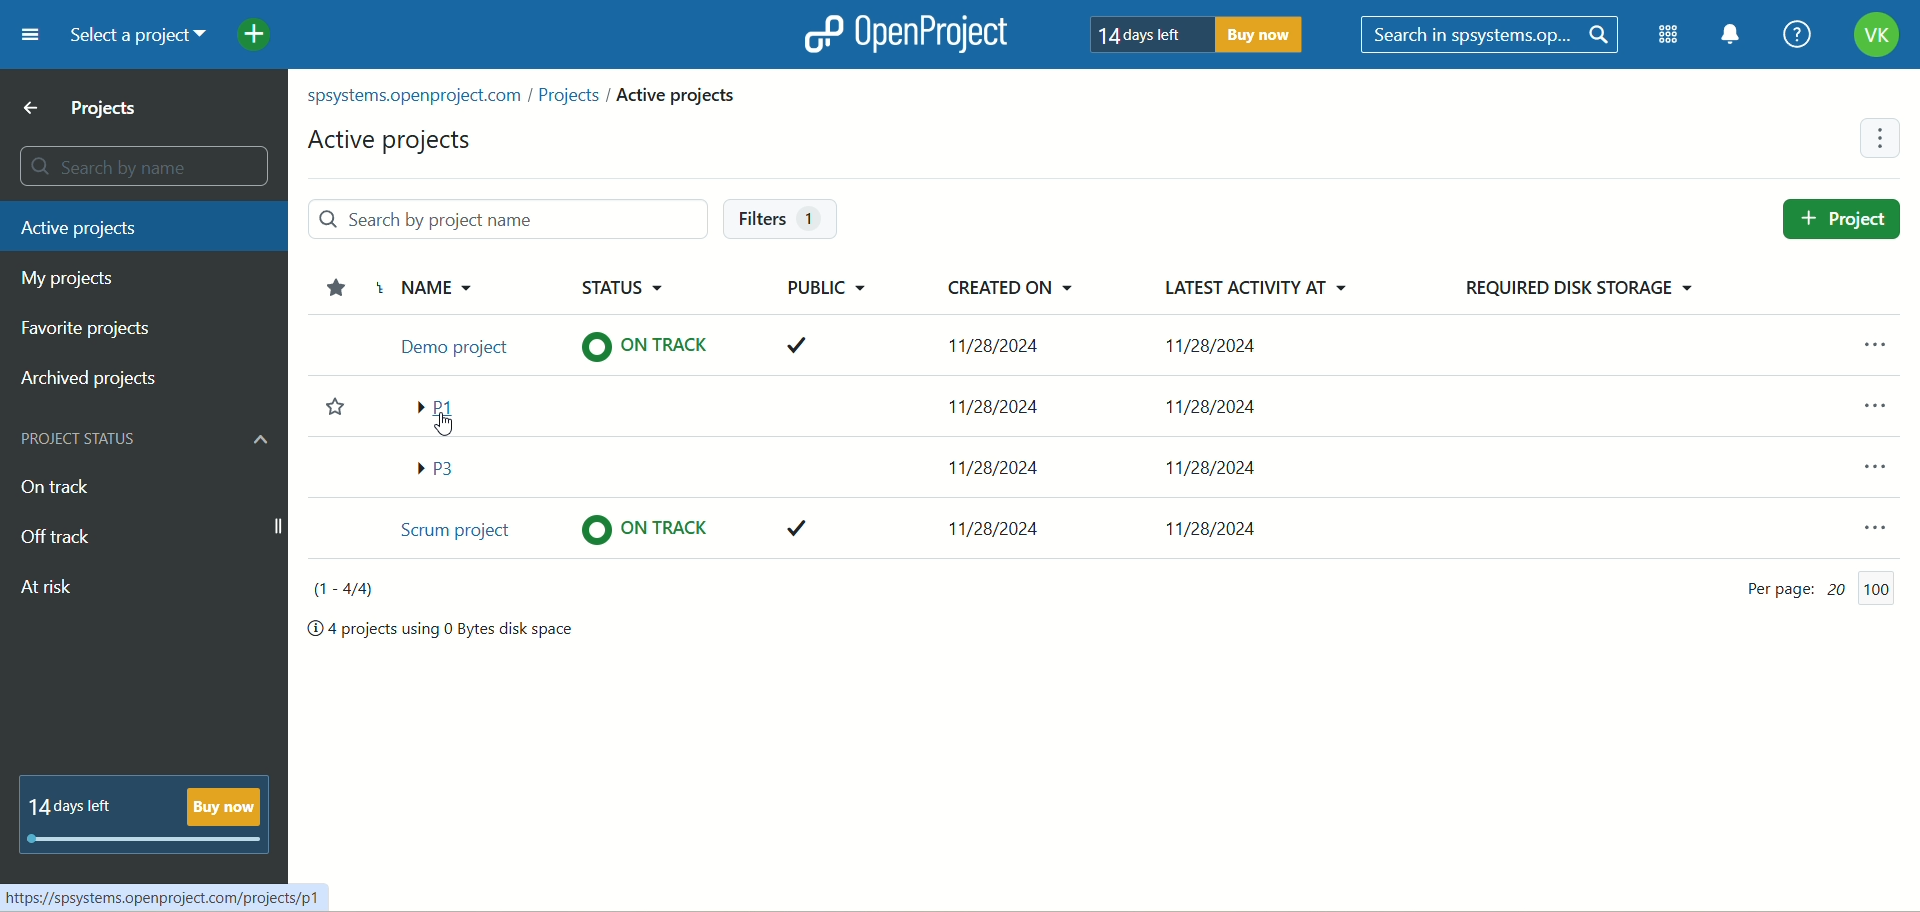  What do you see at coordinates (137, 227) in the screenshot?
I see `active projects` at bounding box center [137, 227].